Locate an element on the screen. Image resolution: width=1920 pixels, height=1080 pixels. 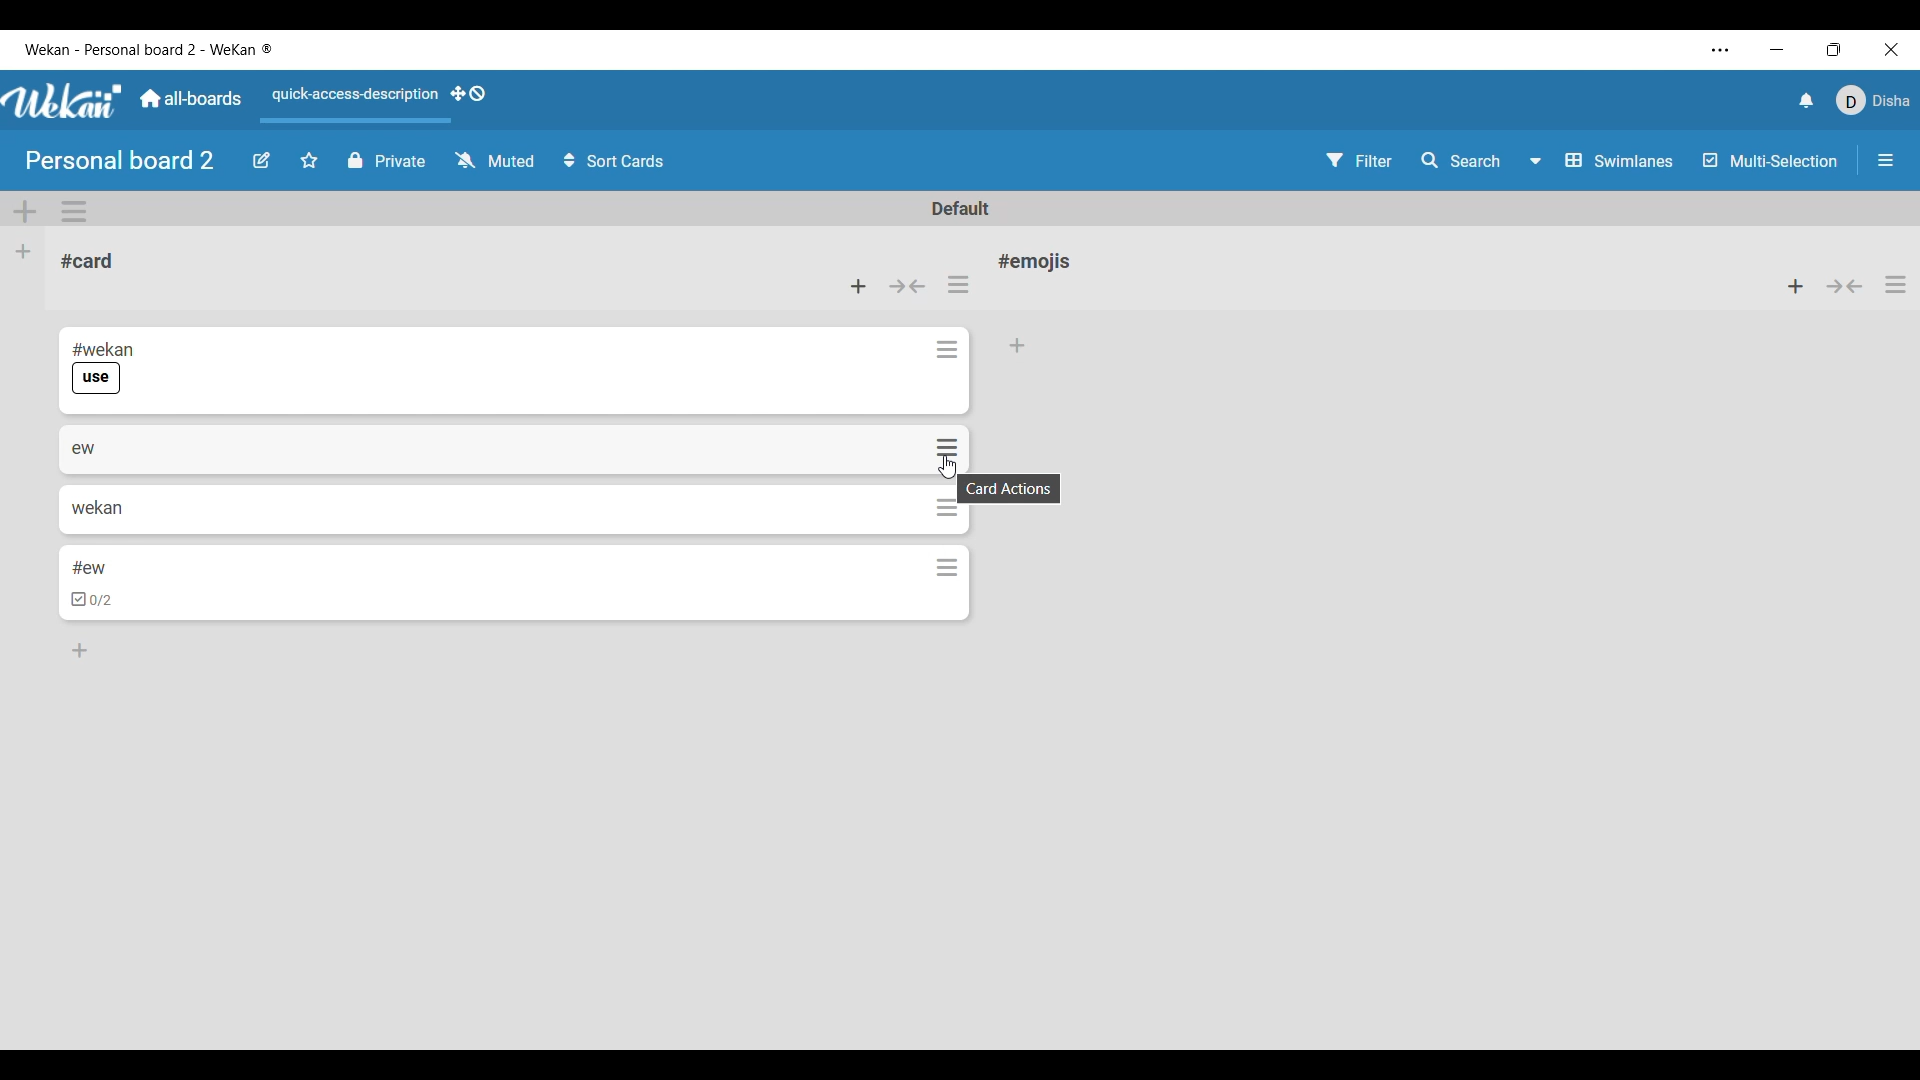
Board name is located at coordinates (119, 160).